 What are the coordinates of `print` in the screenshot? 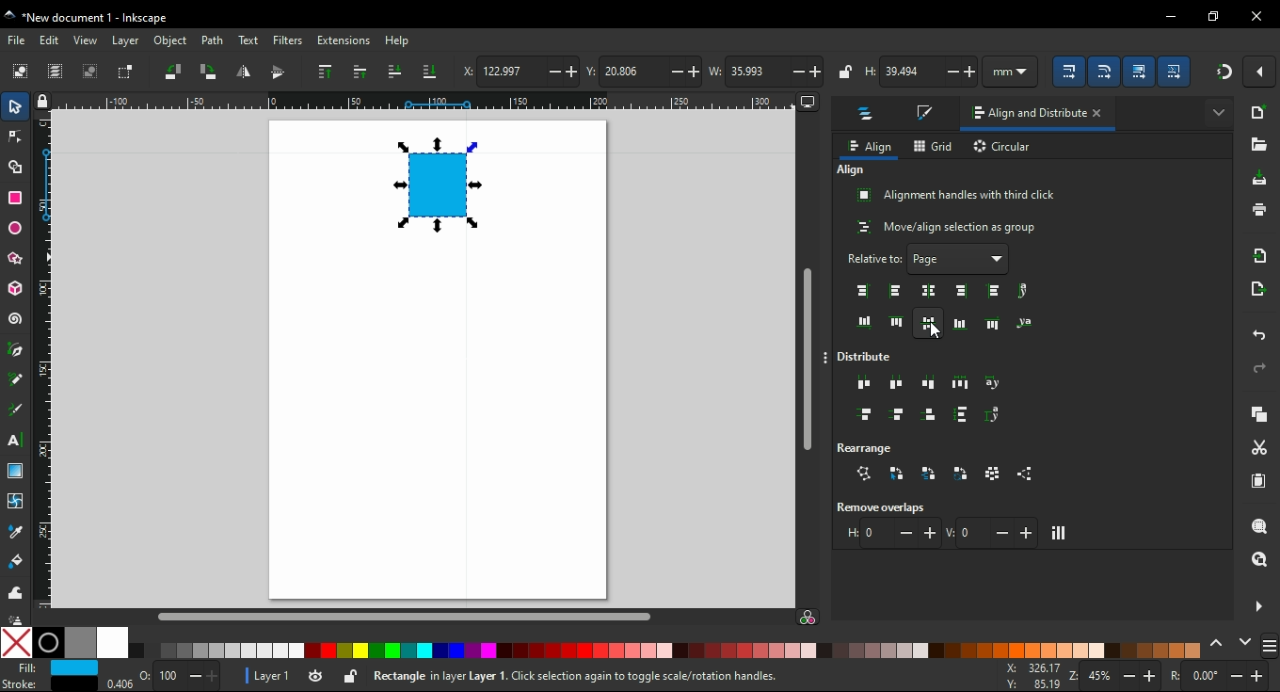 It's located at (1259, 210).